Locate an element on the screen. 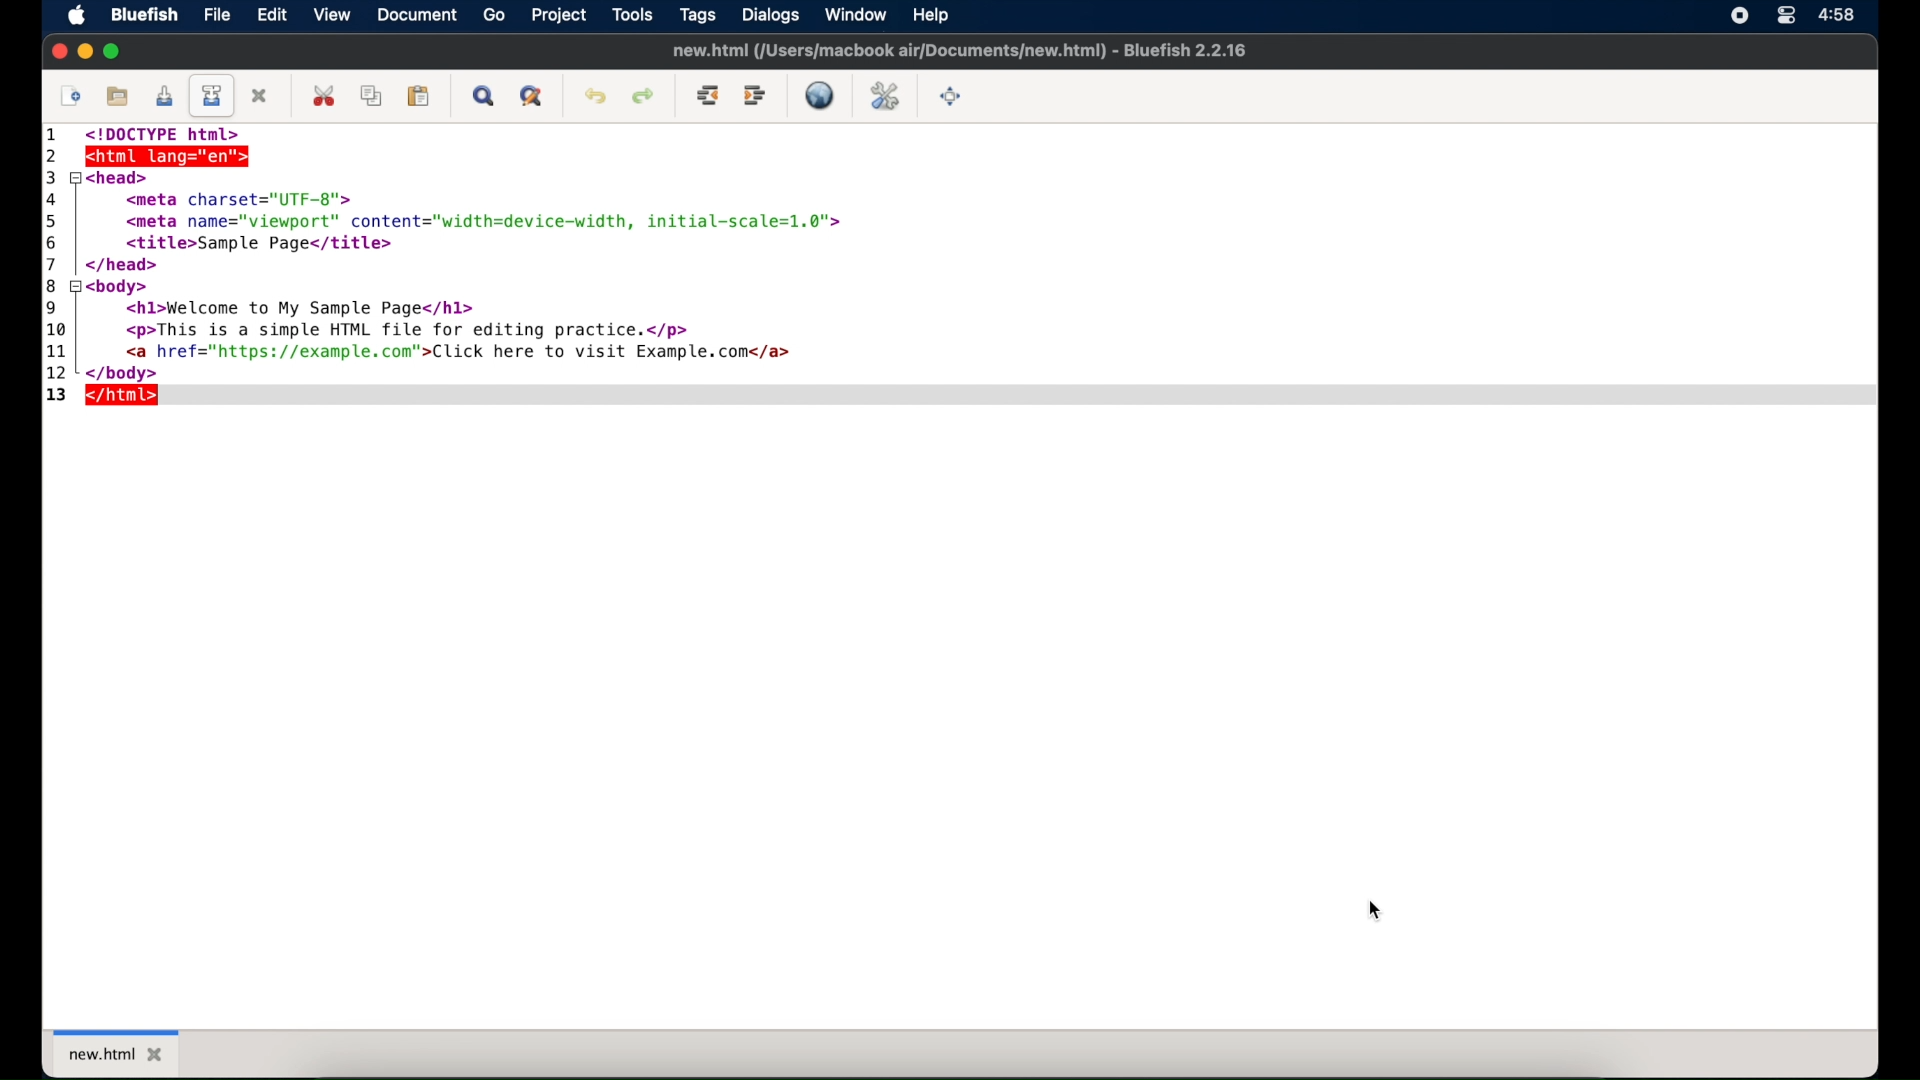  maximize is located at coordinates (113, 51).